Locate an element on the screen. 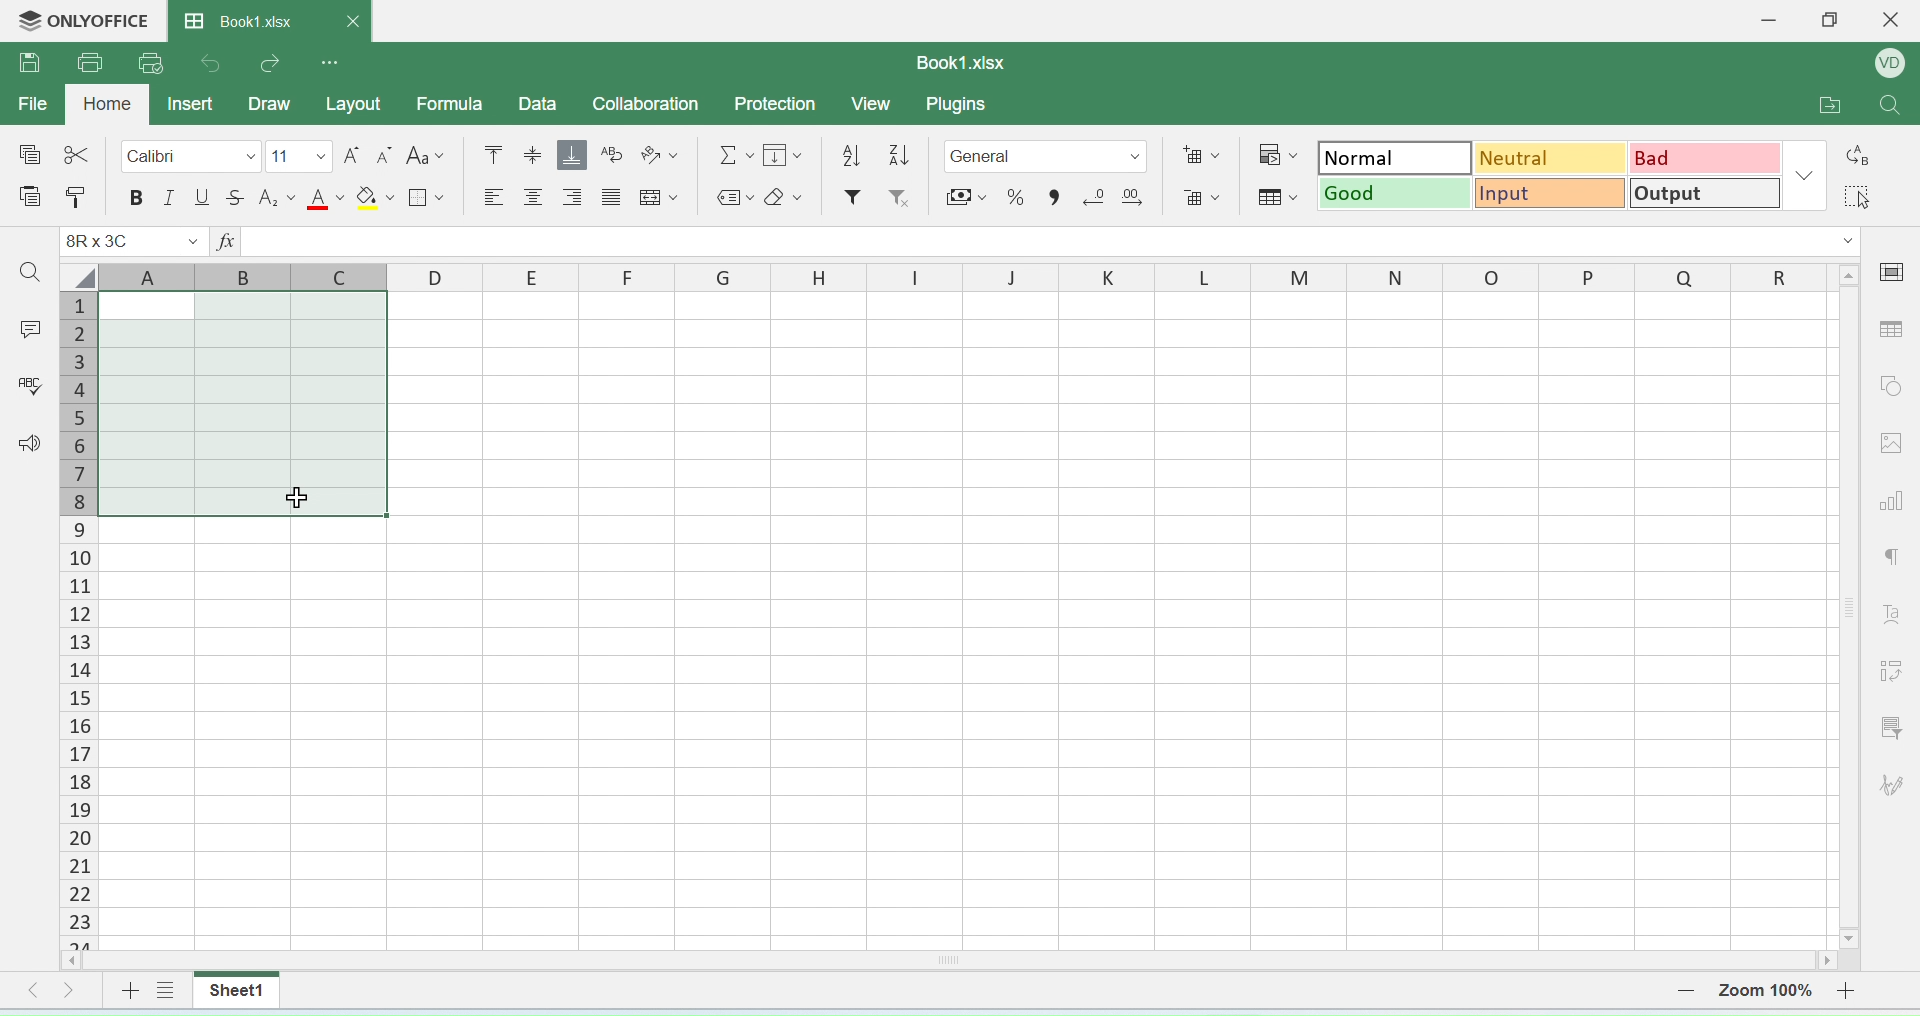   is located at coordinates (327, 199).